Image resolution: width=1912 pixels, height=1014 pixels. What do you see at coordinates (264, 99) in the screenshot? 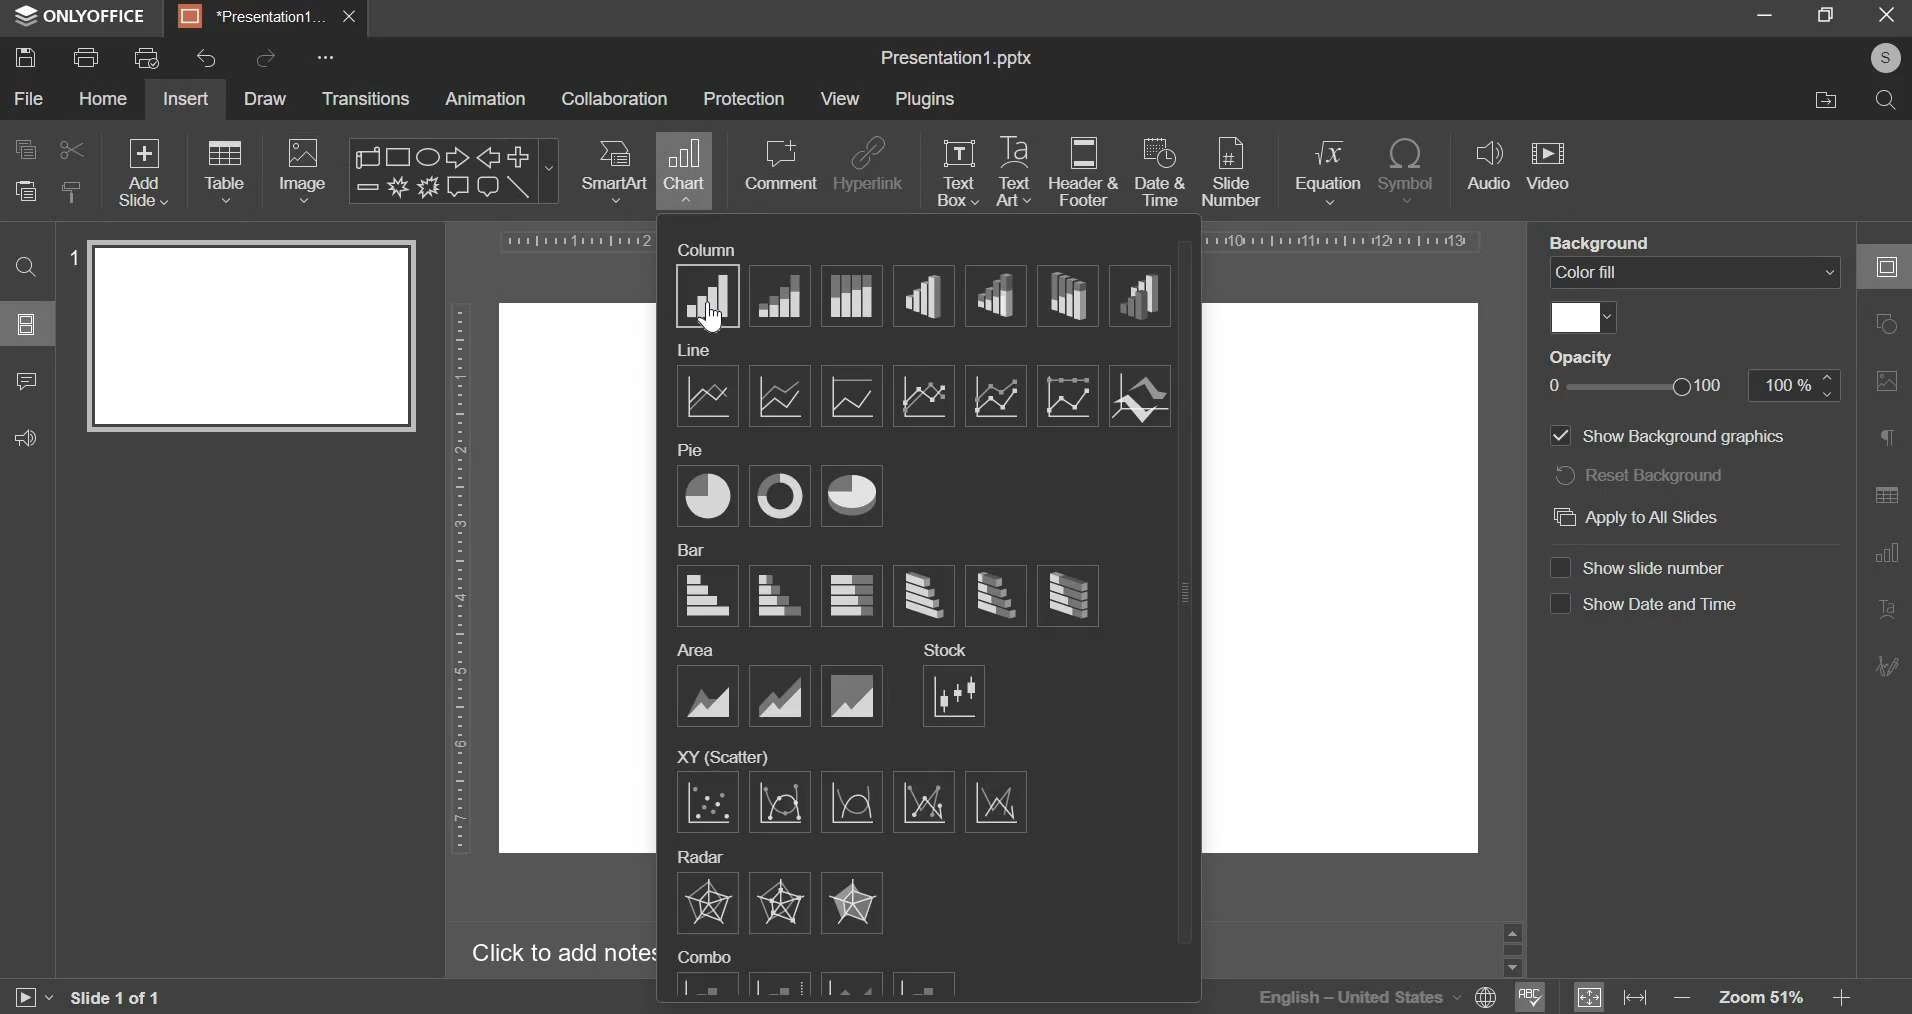
I see `draw` at bounding box center [264, 99].